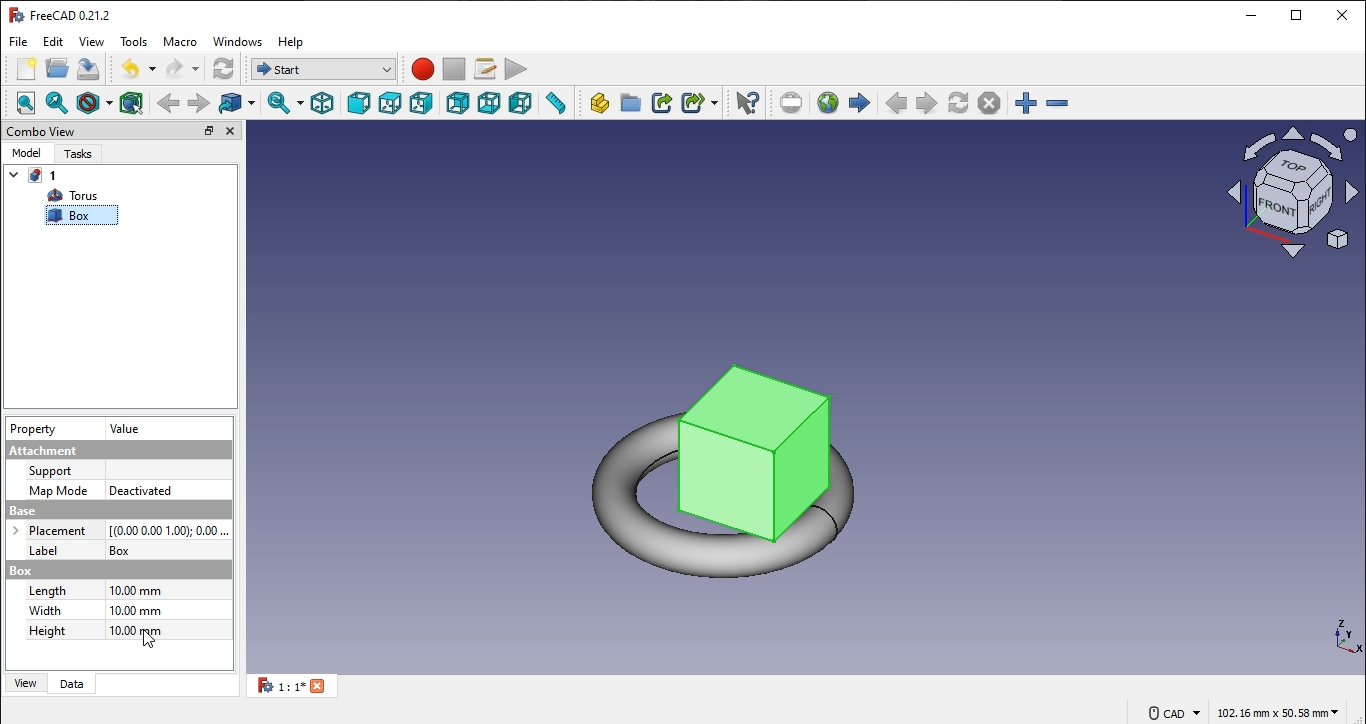  What do you see at coordinates (483, 70) in the screenshot?
I see `macros` at bounding box center [483, 70].